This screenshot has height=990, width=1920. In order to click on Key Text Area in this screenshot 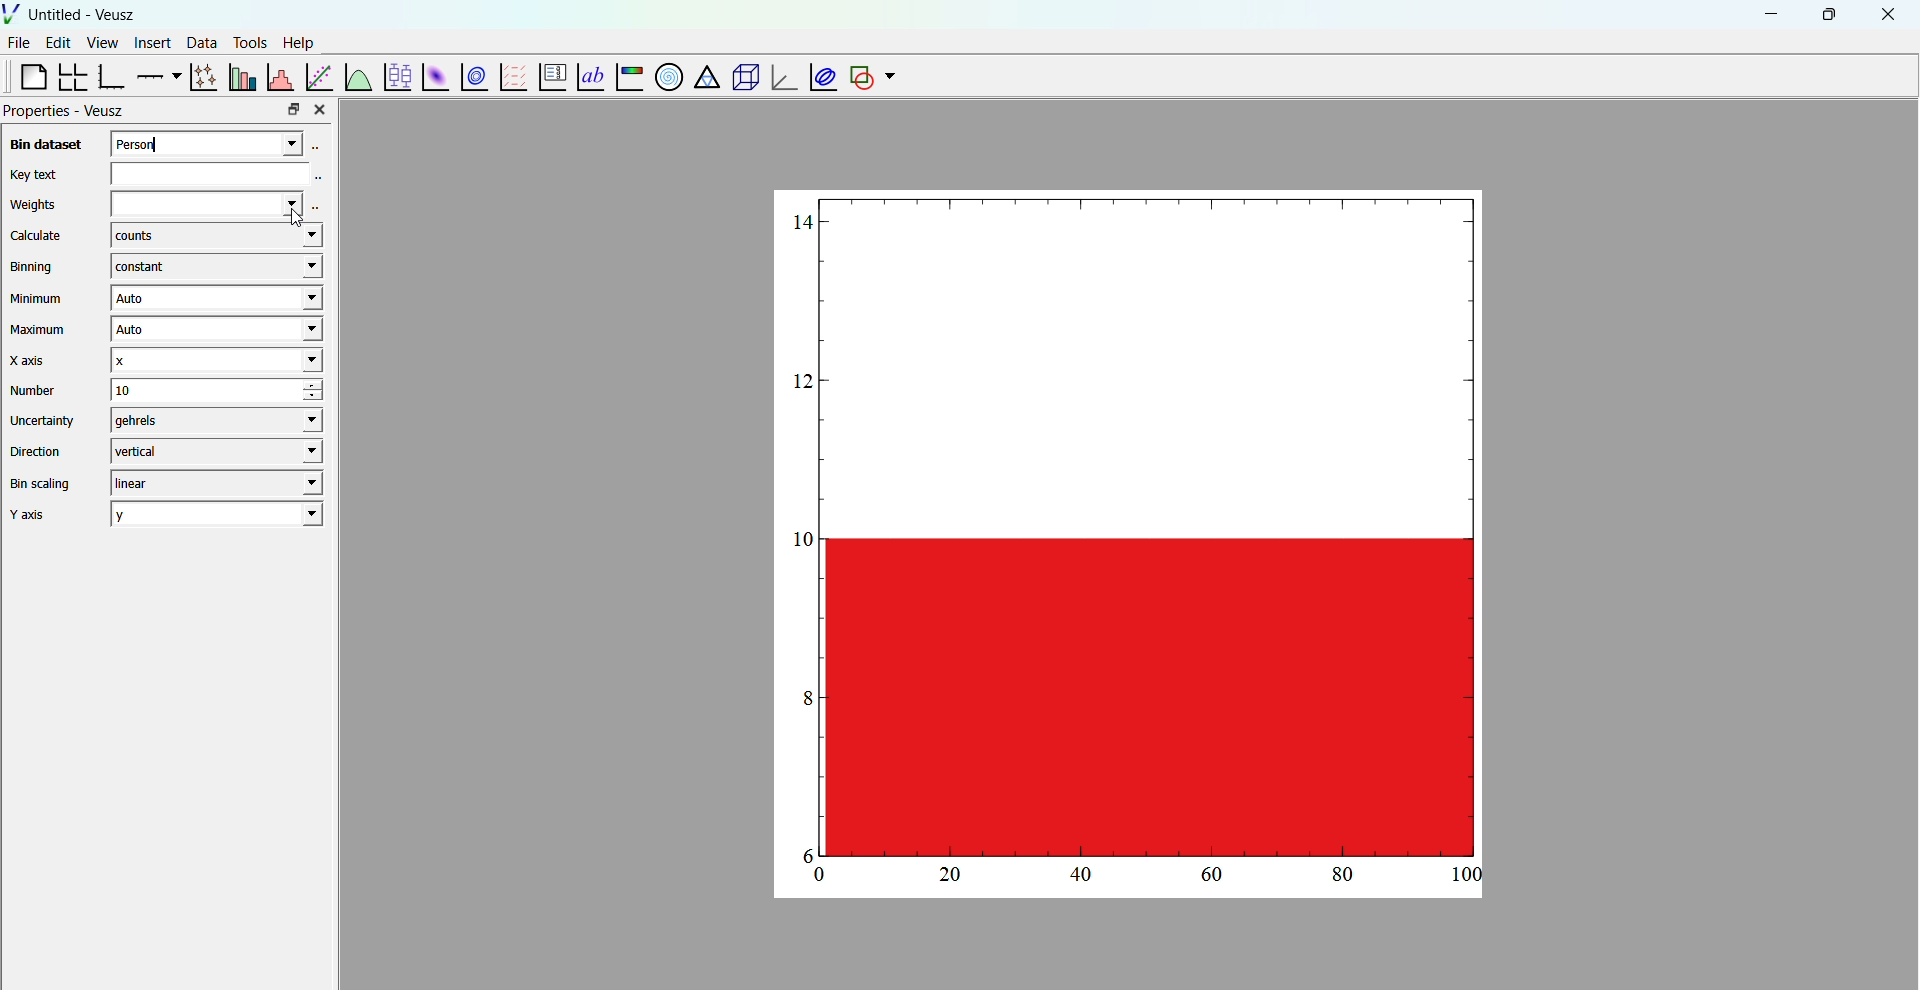, I will do `click(221, 172)`.